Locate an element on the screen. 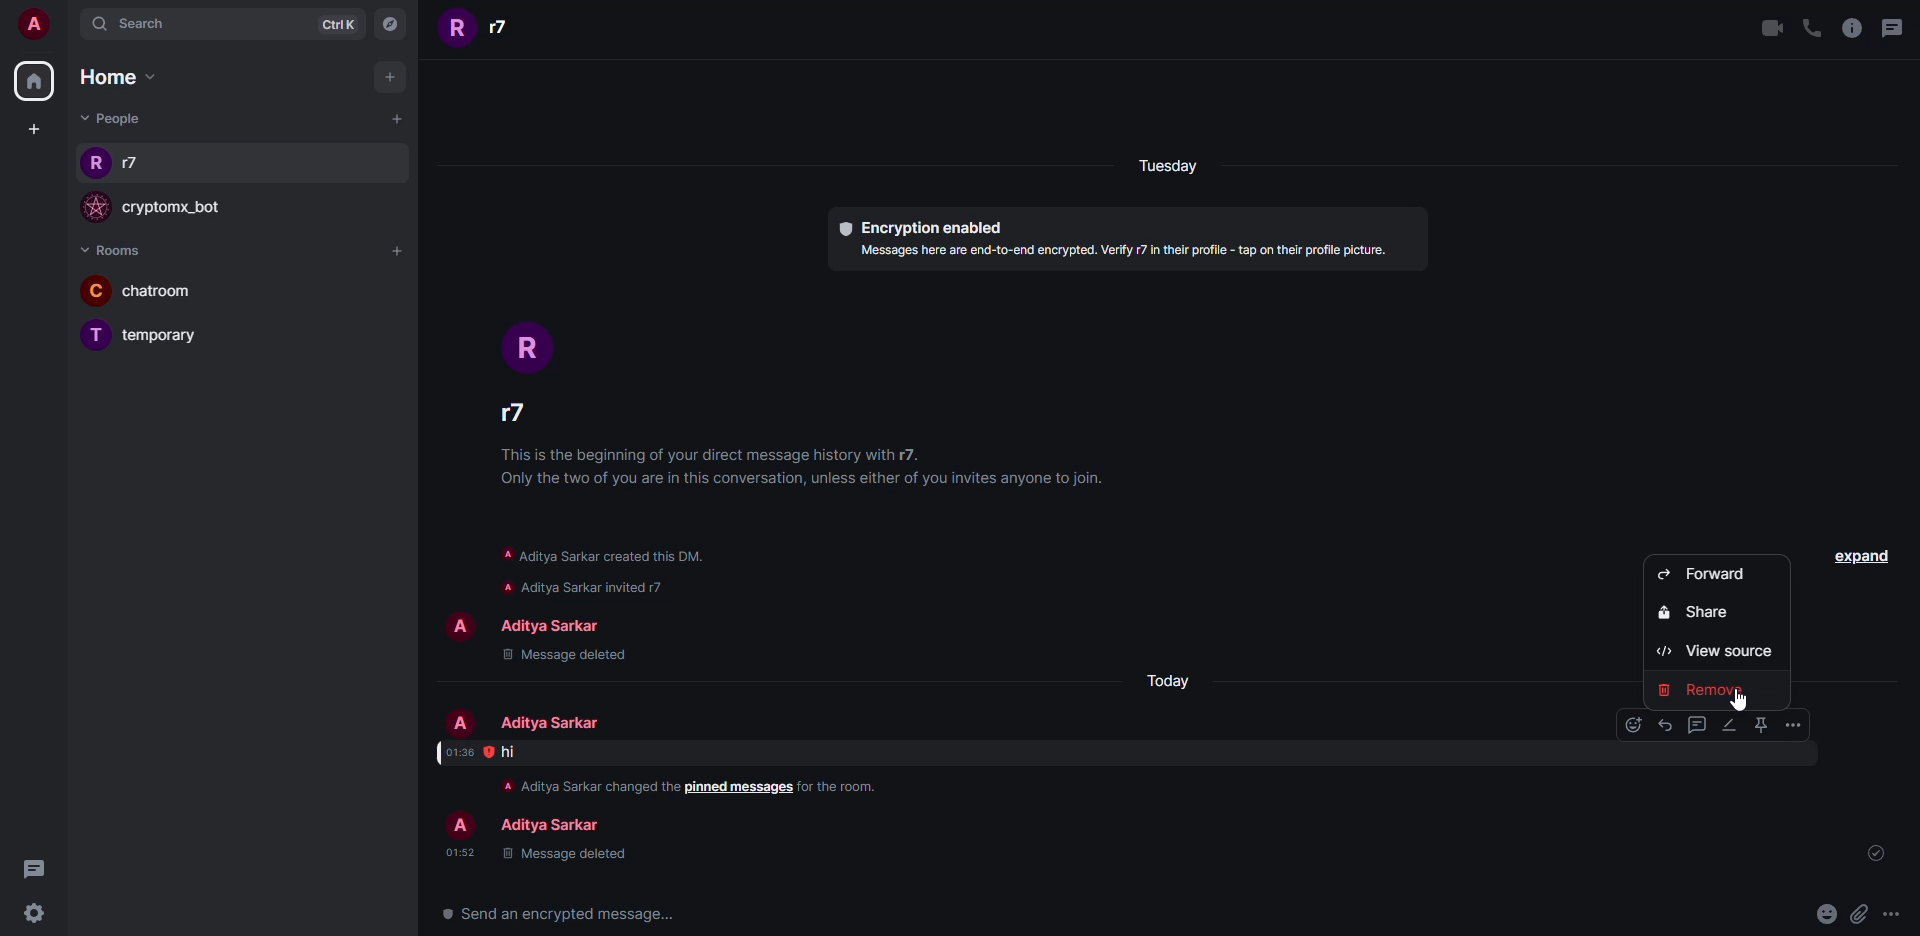  profile is located at coordinates (94, 290).